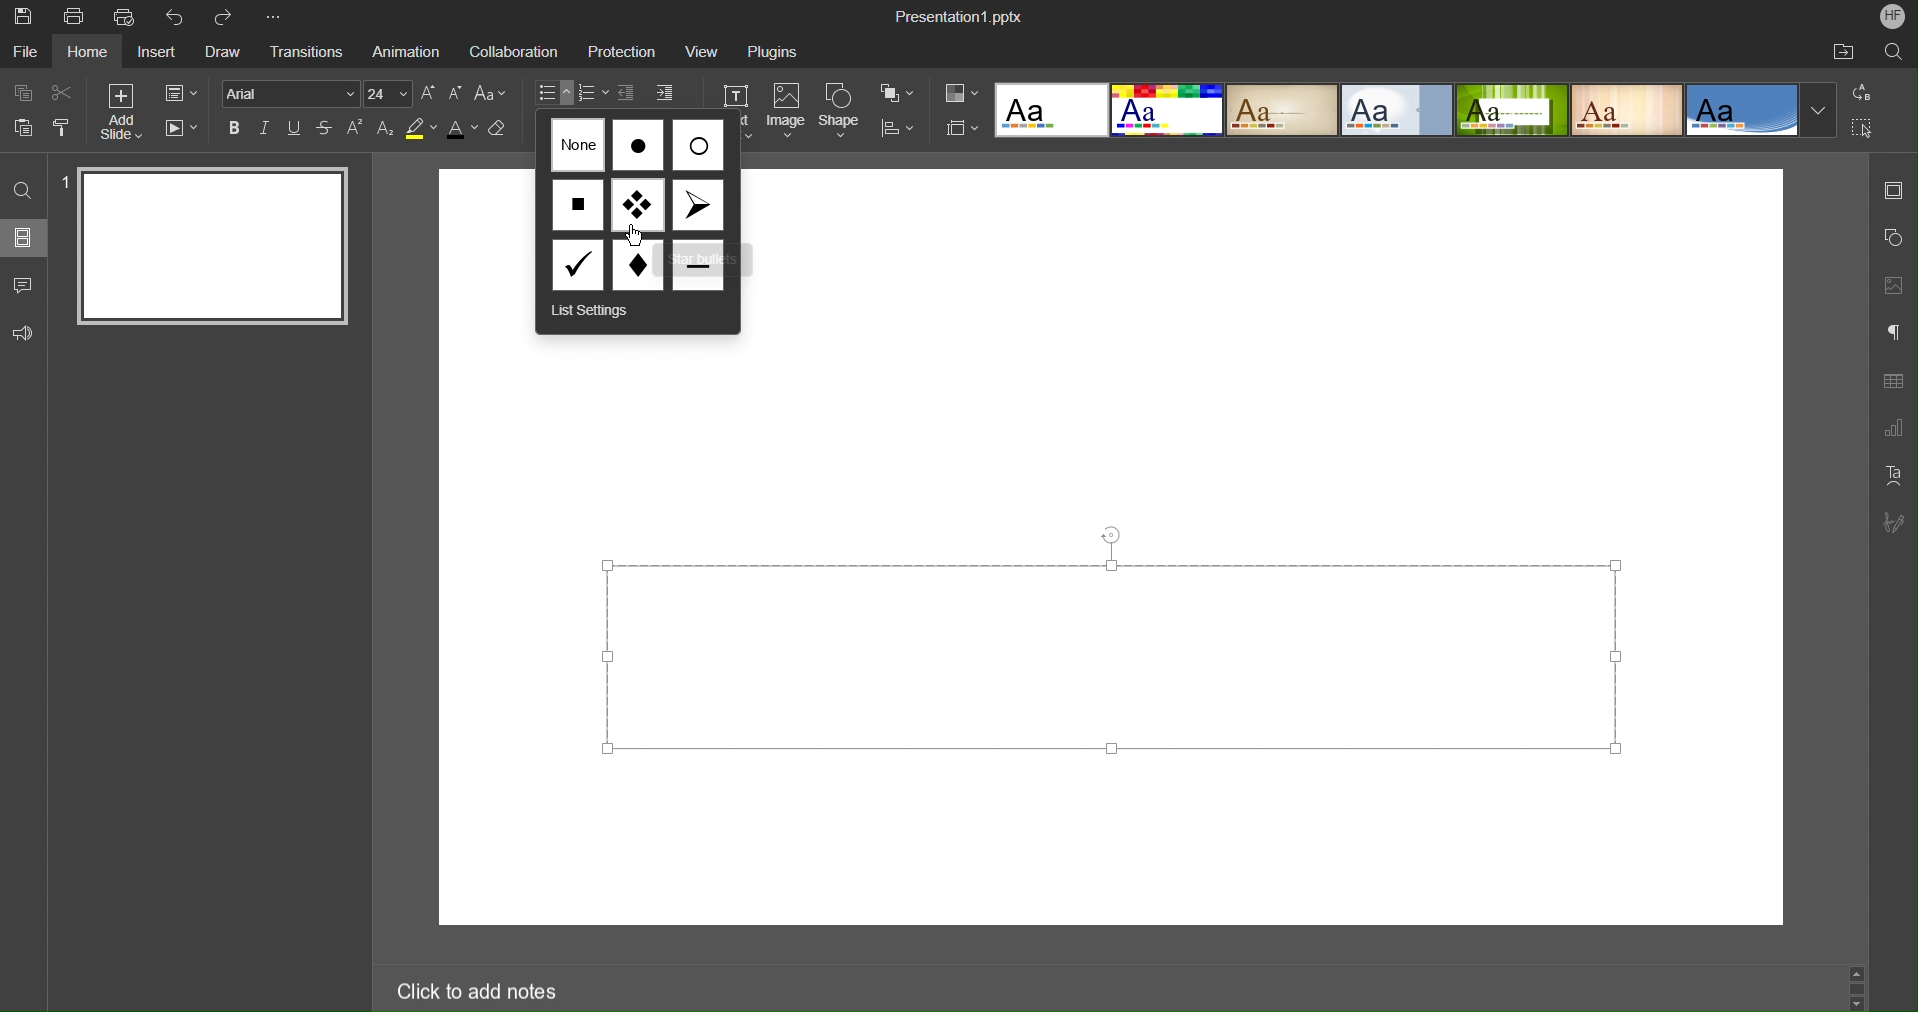 The width and height of the screenshot is (1918, 1012). Describe the element at coordinates (223, 53) in the screenshot. I see `Draw` at that location.